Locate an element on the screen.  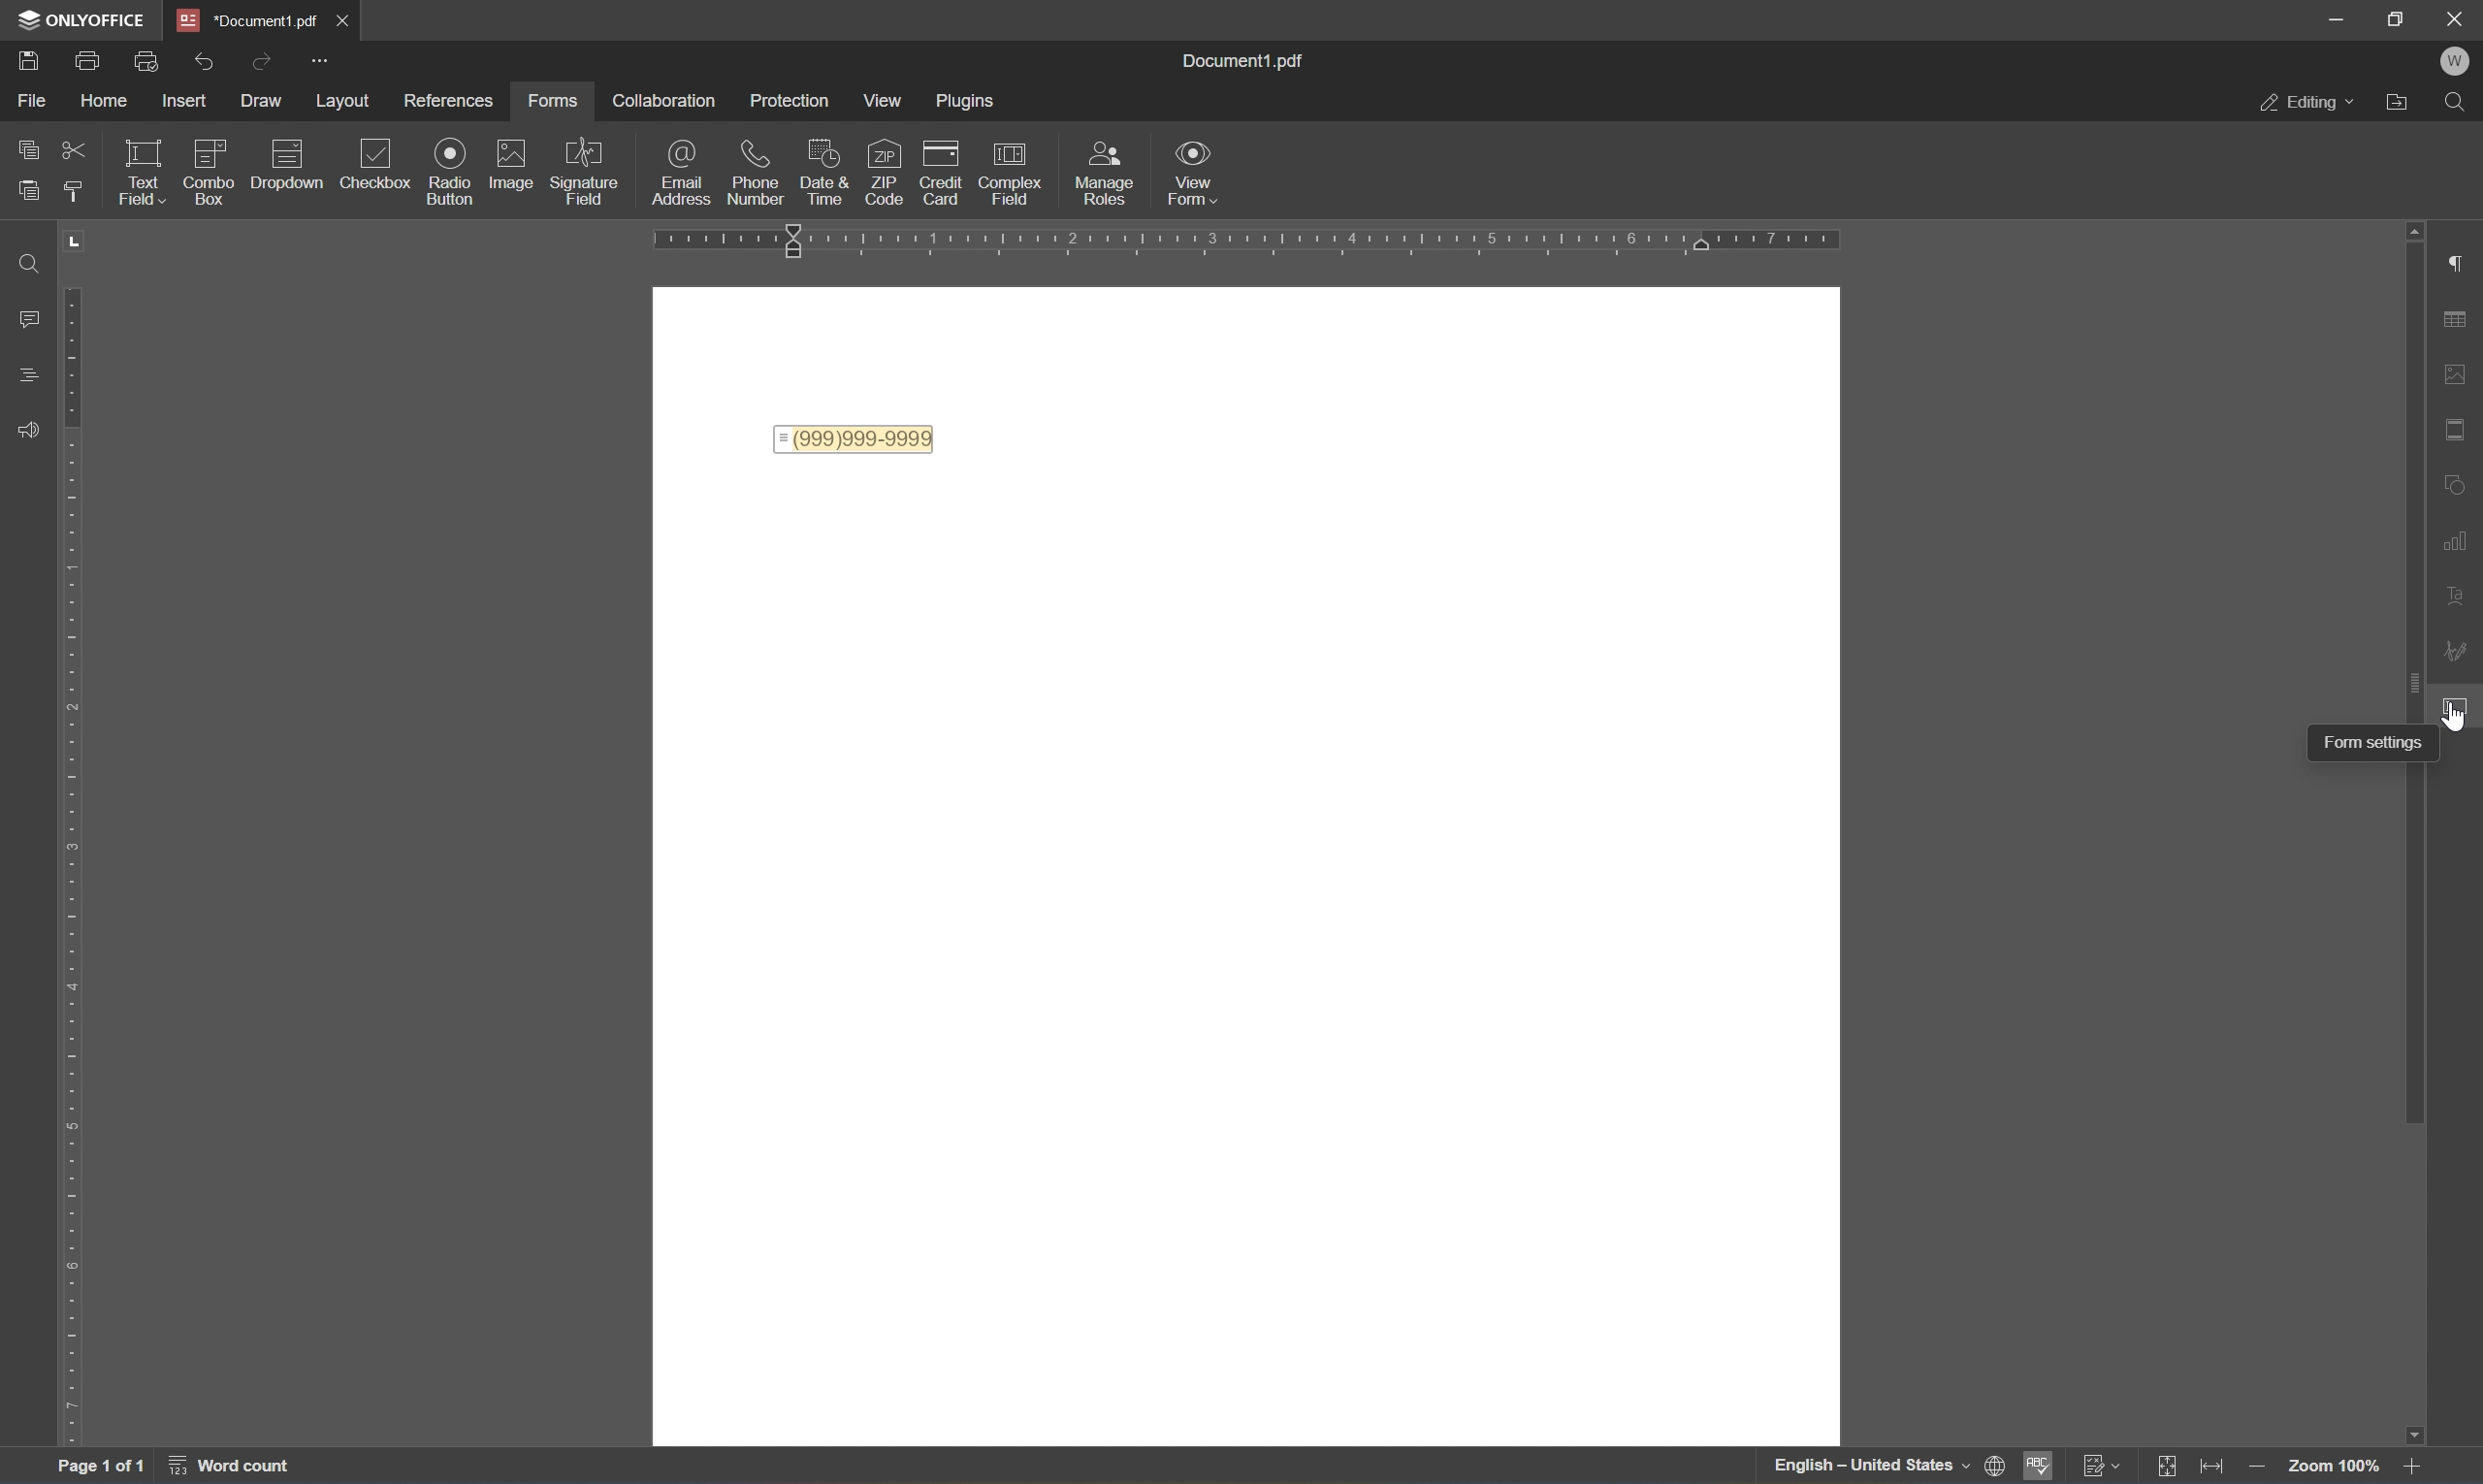
track changes is located at coordinates (2099, 1464).